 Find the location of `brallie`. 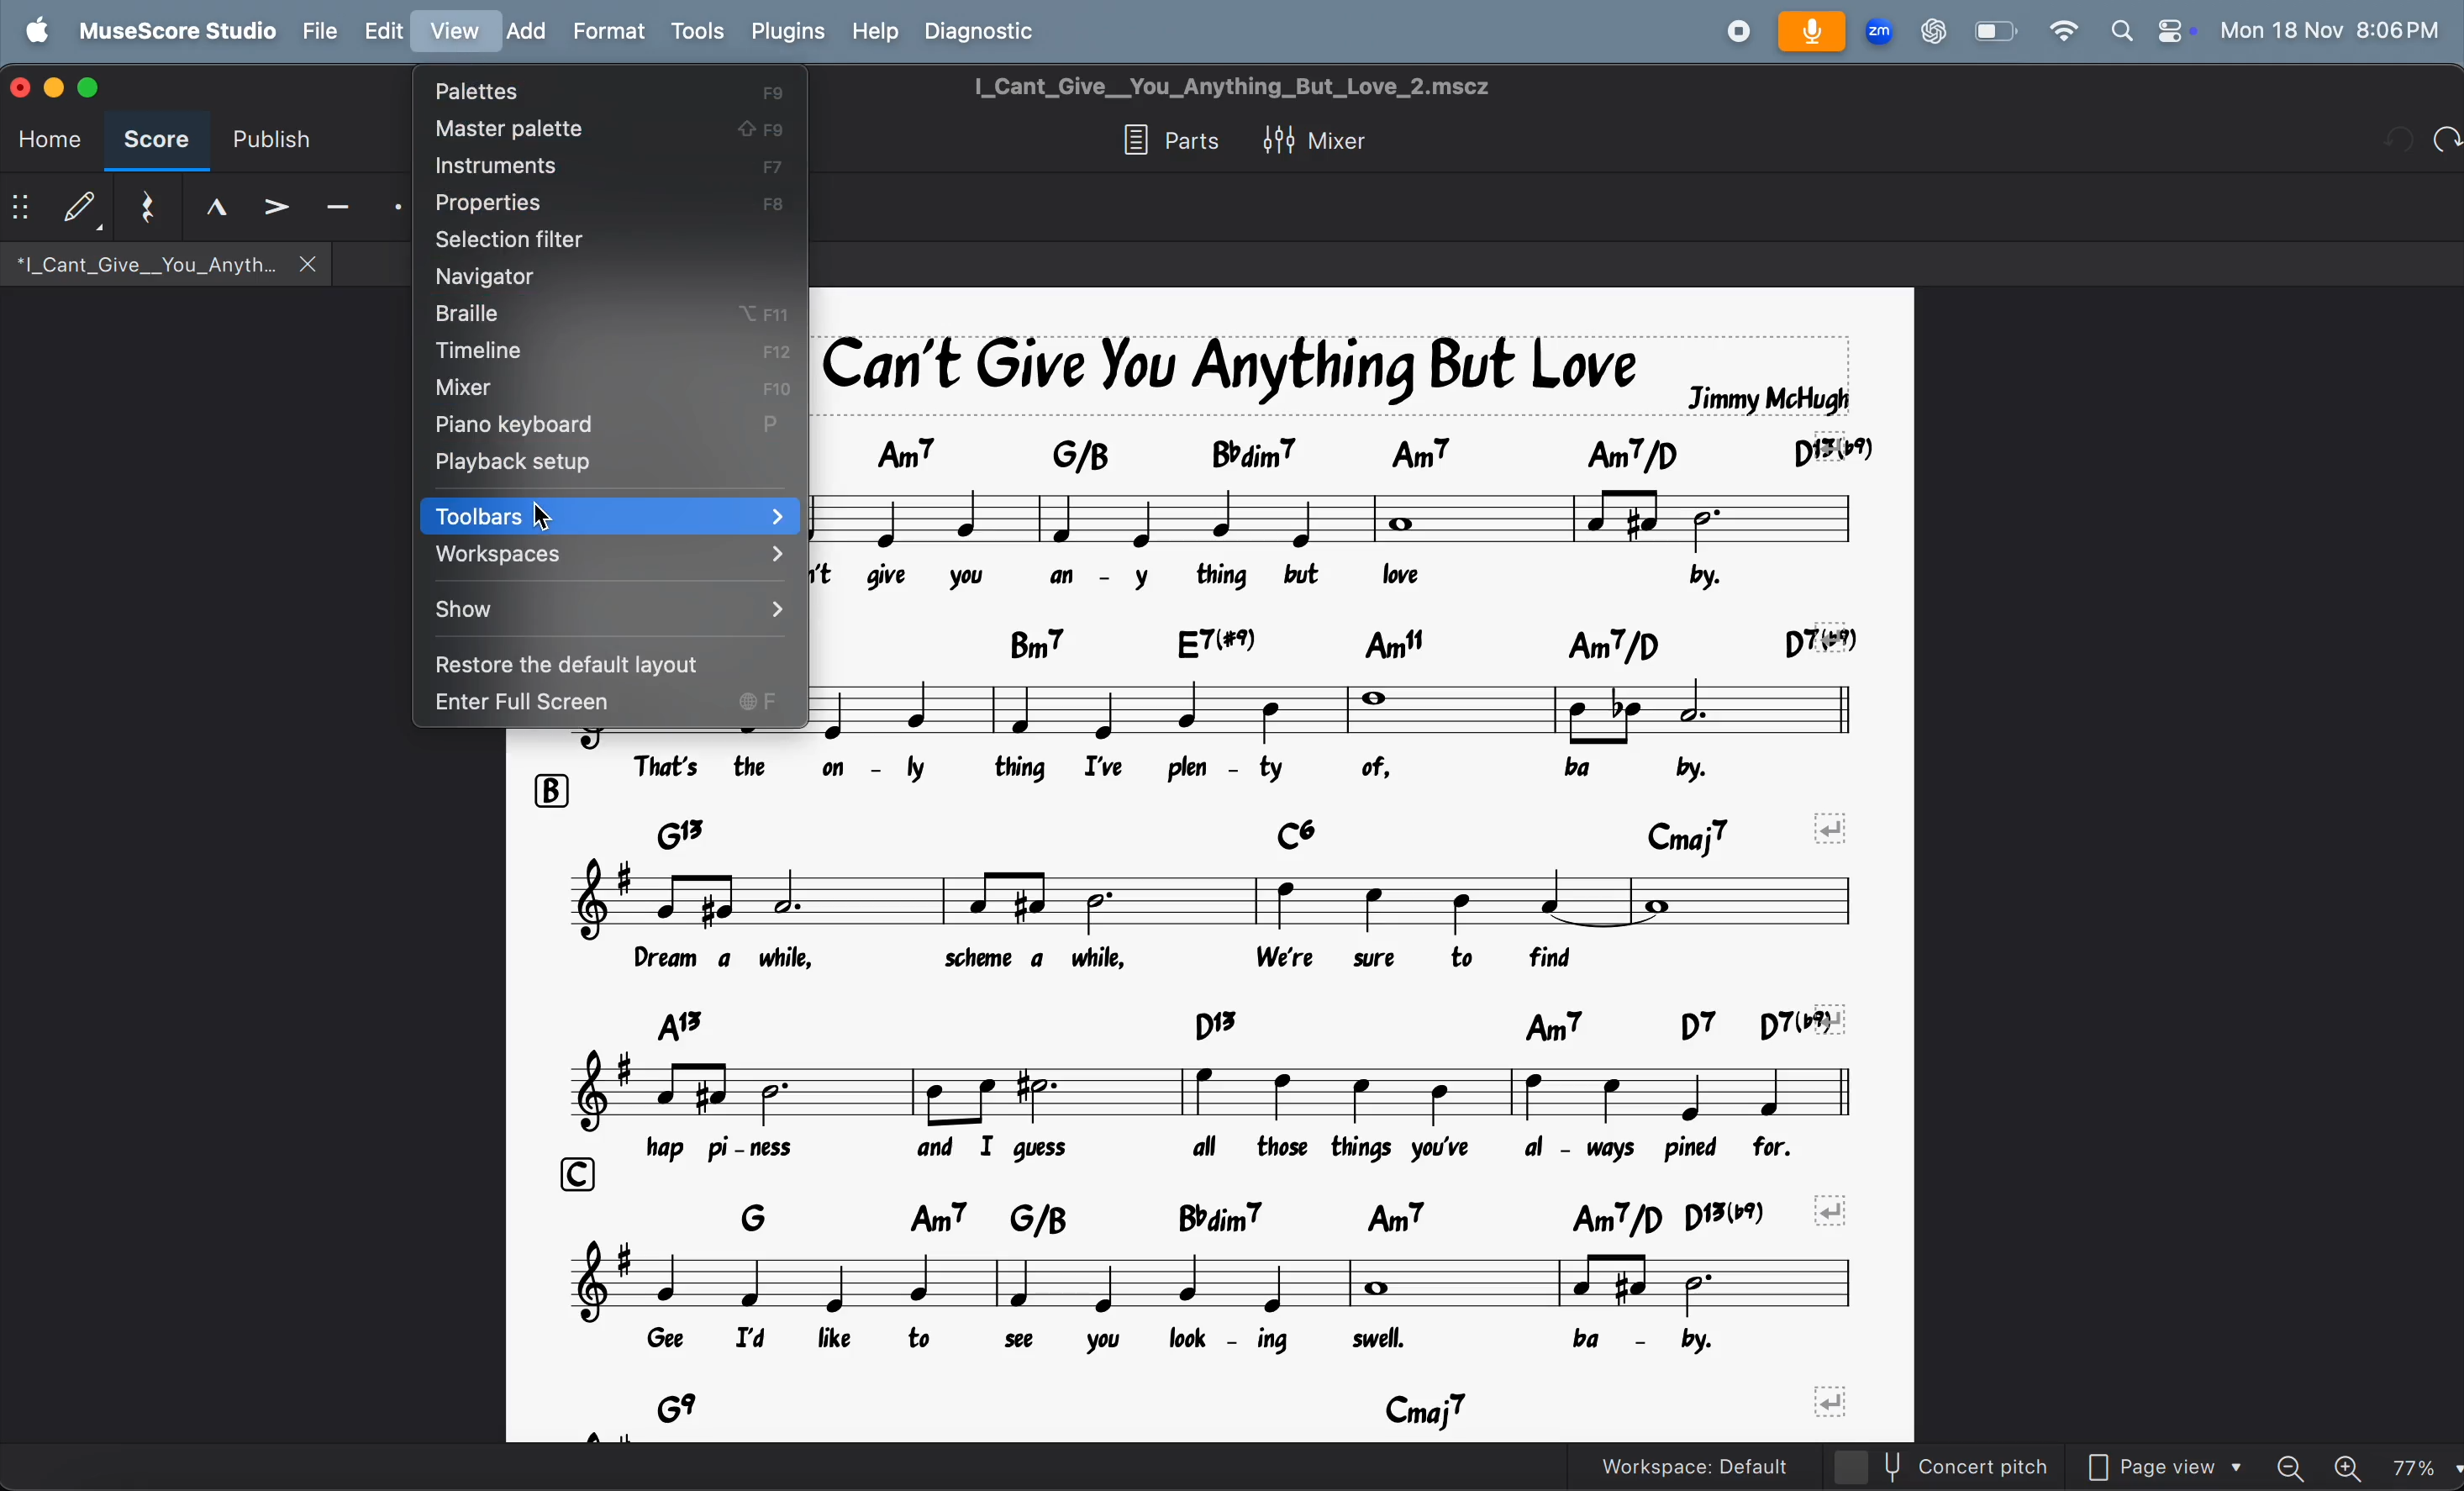

brallie is located at coordinates (598, 315).